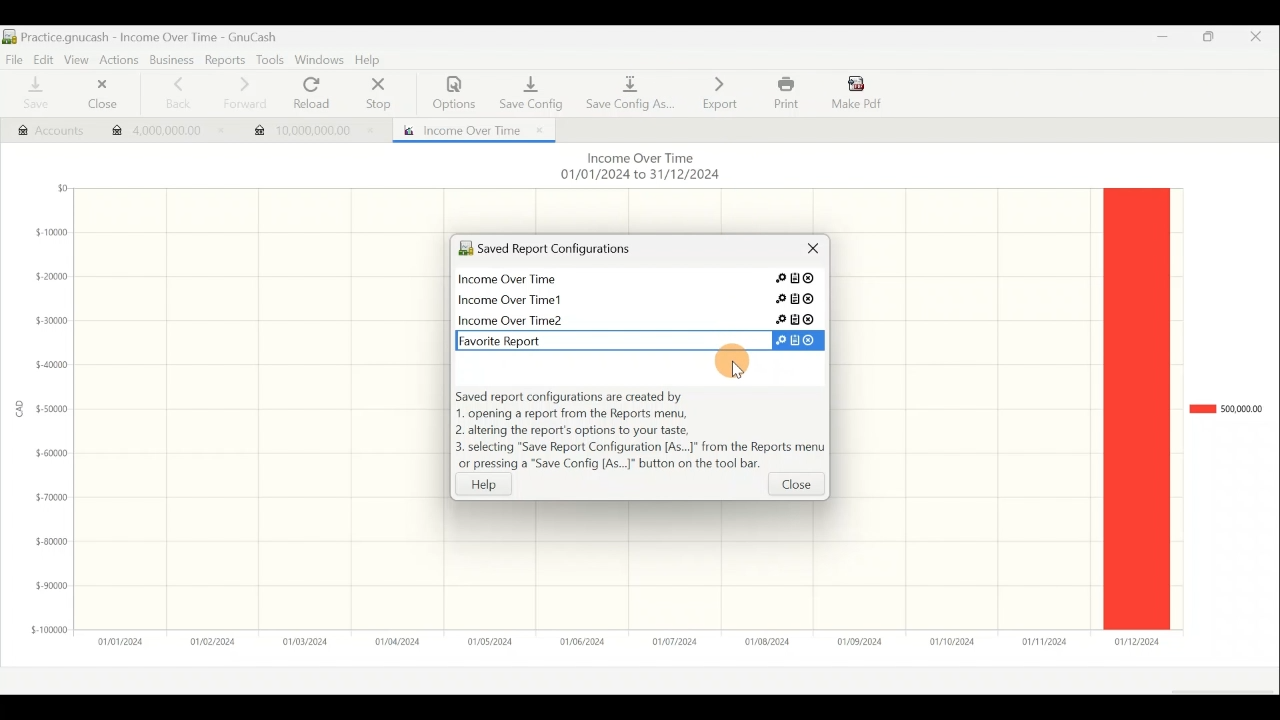 This screenshot has width=1280, height=720. What do you see at coordinates (806, 253) in the screenshot?
I see `Close` at bounding box center [806, 253].